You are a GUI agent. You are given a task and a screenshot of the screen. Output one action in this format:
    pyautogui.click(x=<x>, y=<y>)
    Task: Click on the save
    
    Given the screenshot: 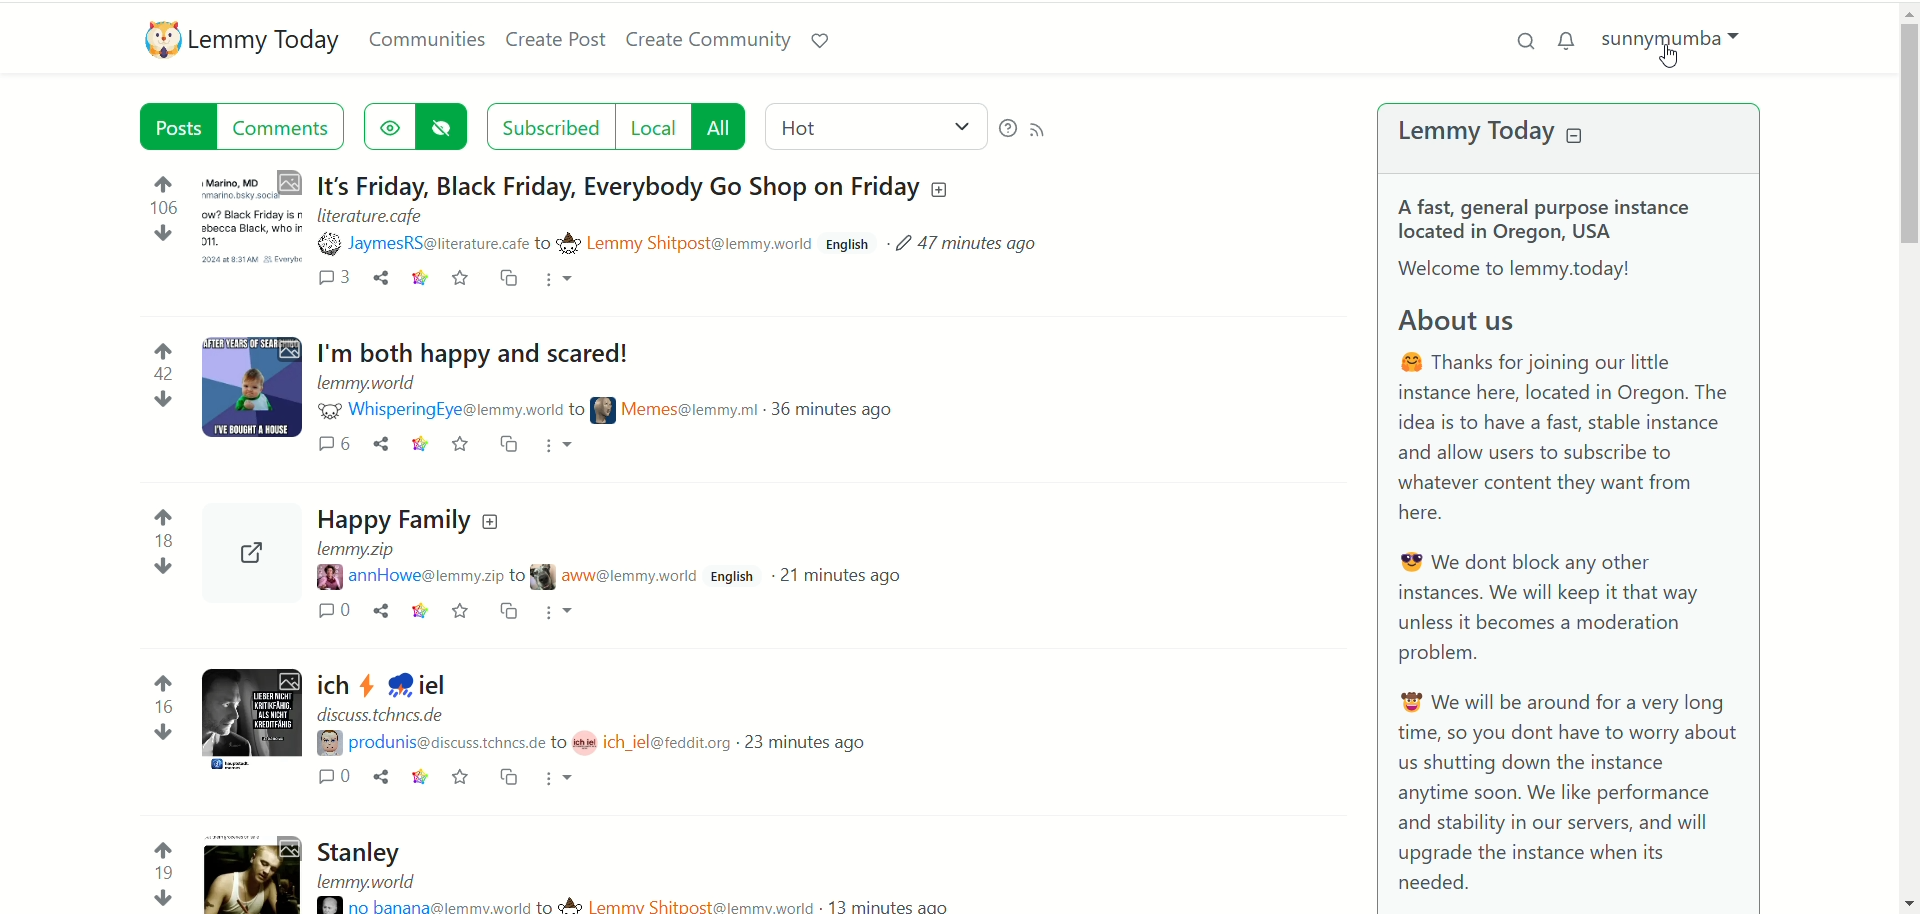 What is the action you would take?
    pyautogui.click(x=460, y=281)
    